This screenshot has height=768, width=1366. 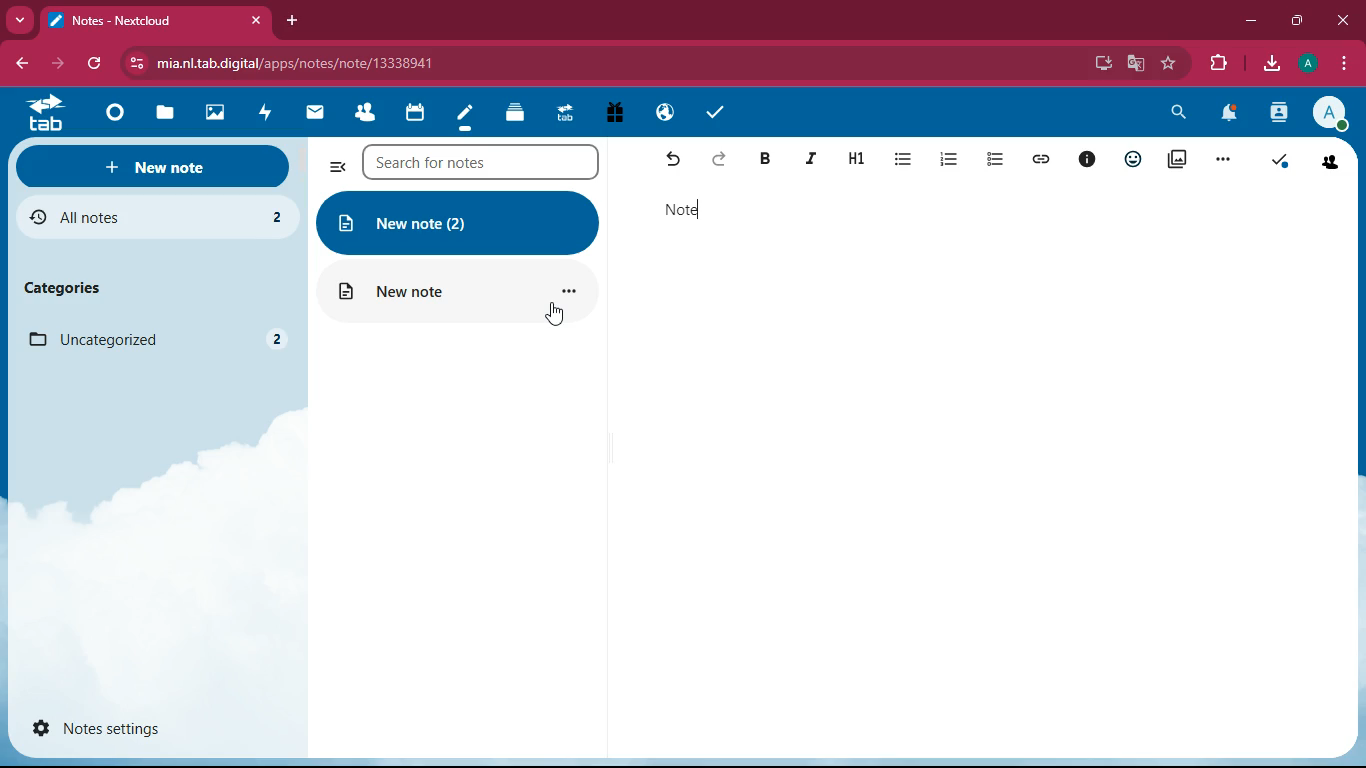 What do you see at coordinates (618, 114) in the screenshot?
I see `gift` at bounding box center [618, 114].